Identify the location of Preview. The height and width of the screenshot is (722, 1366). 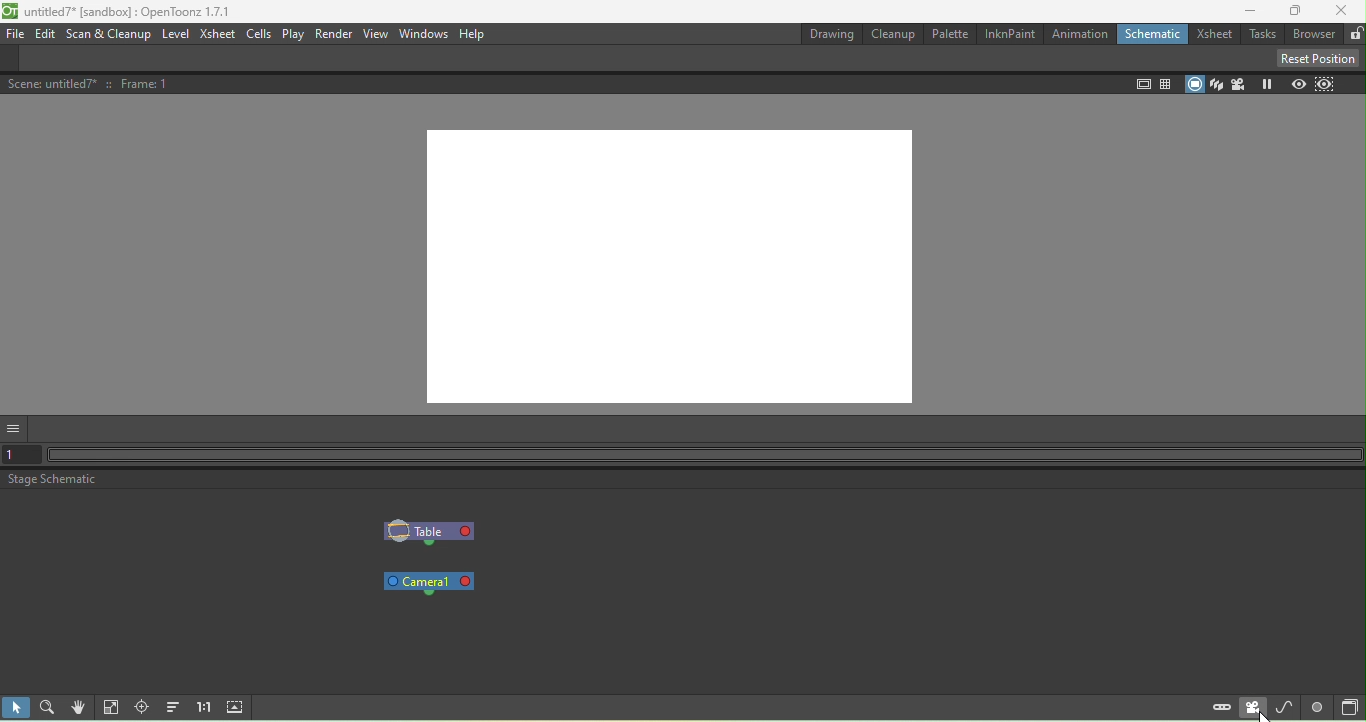
(1294, 83).